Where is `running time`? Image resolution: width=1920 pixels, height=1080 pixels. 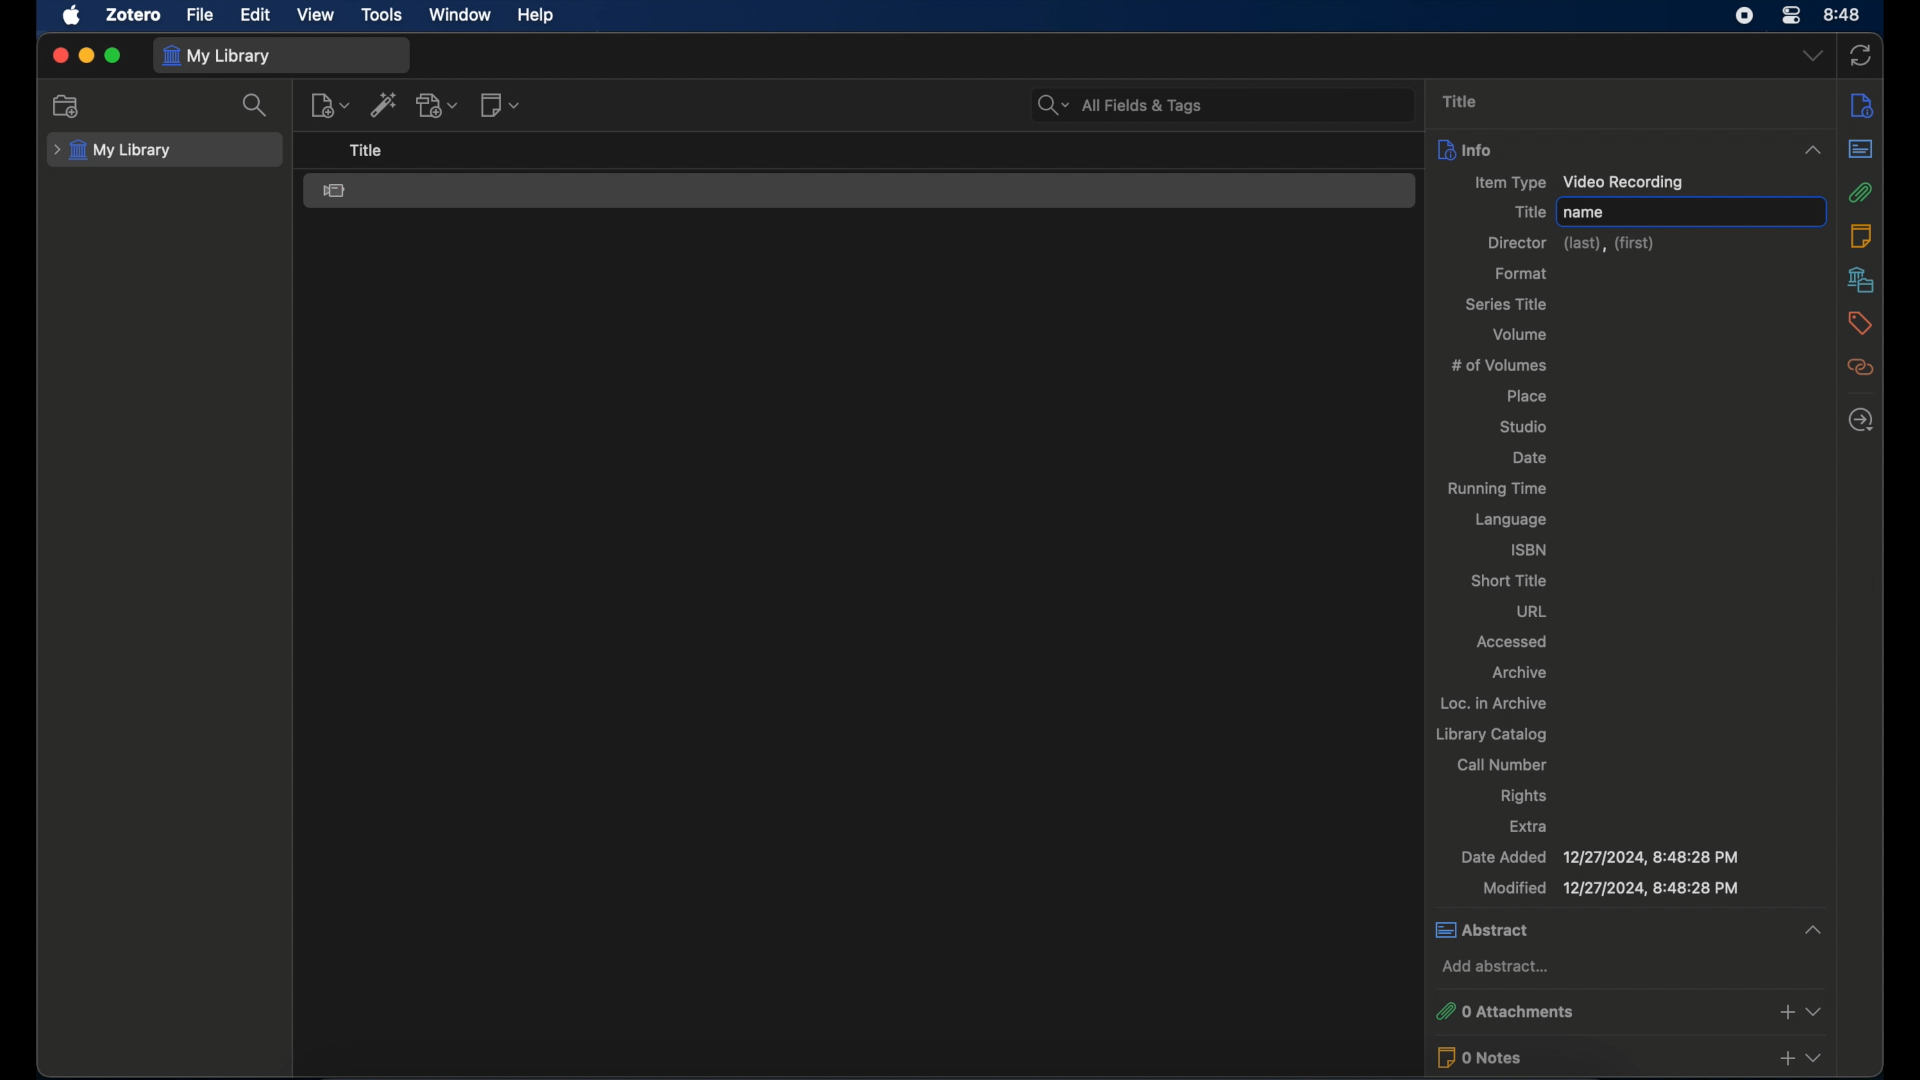
running time is located at coordinates (1496, 489).